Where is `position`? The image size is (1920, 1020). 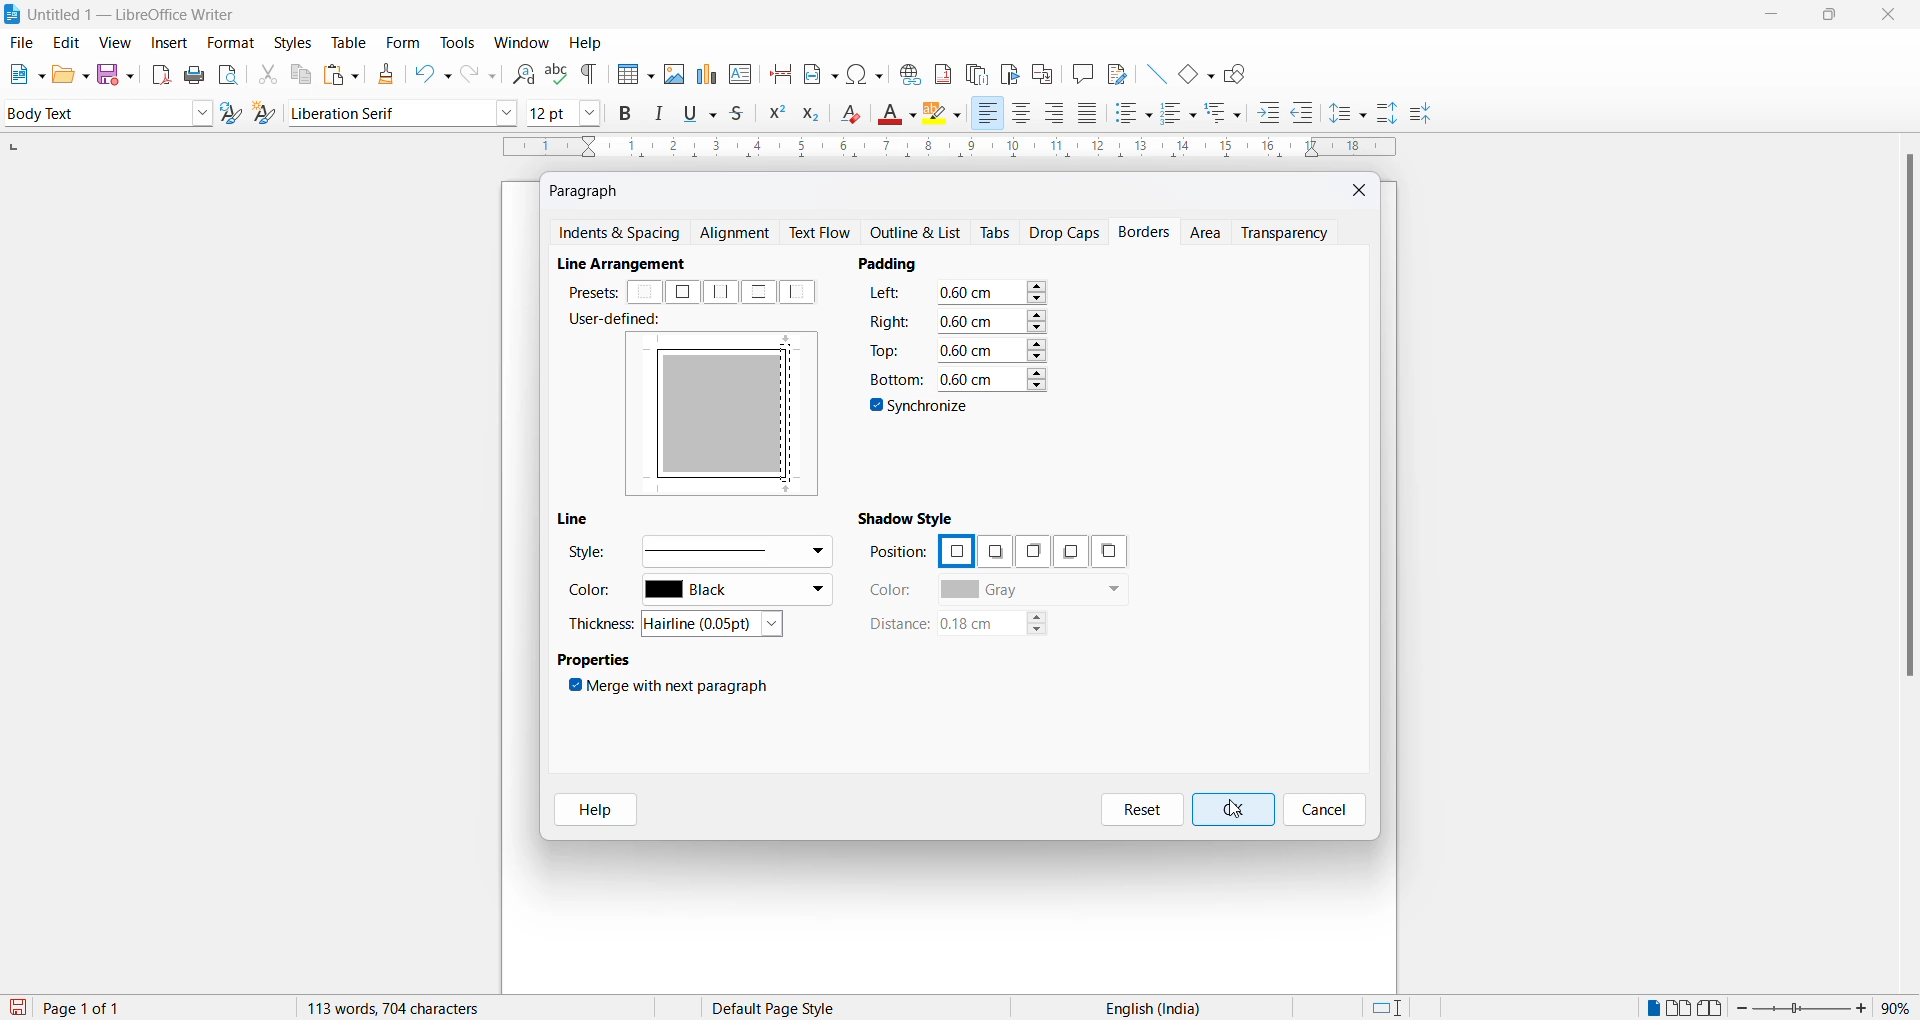 position is located at coordinates (898, 553).